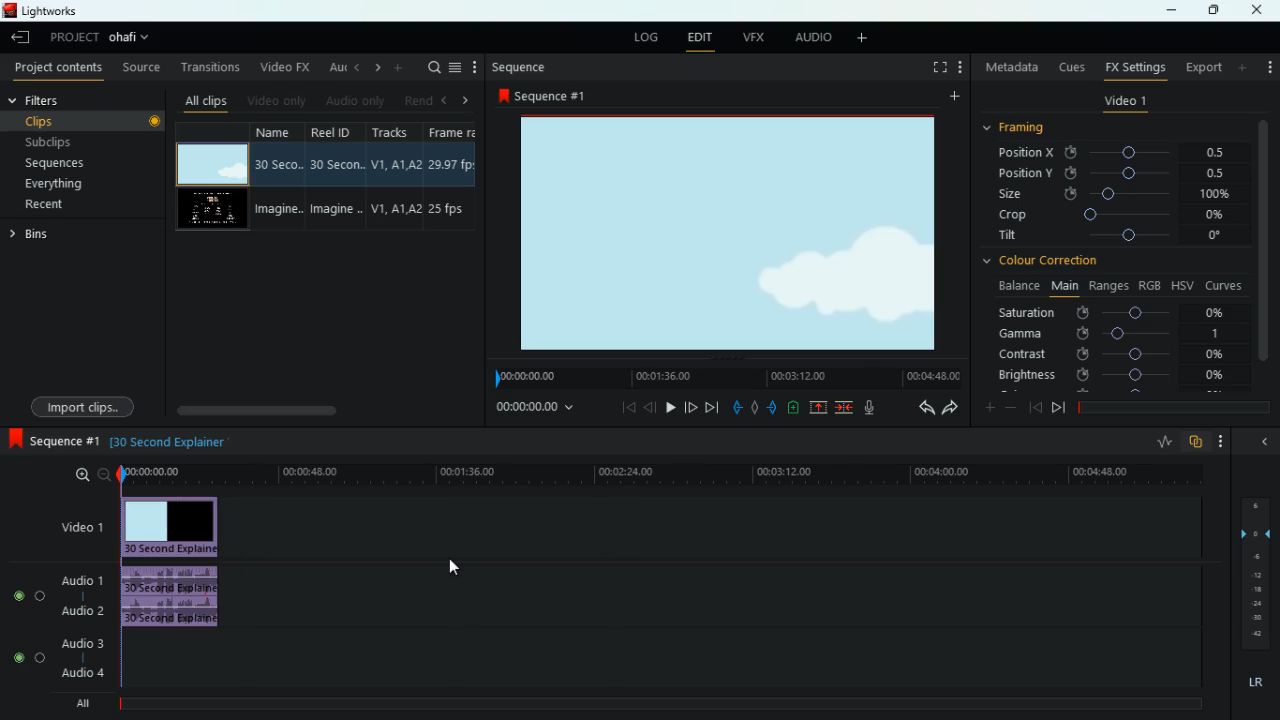 The image size is (1280, 720). What do you see at coordinates (392, 131) in the screenshot?
I see `tracks` at bounding box center [392, 131].